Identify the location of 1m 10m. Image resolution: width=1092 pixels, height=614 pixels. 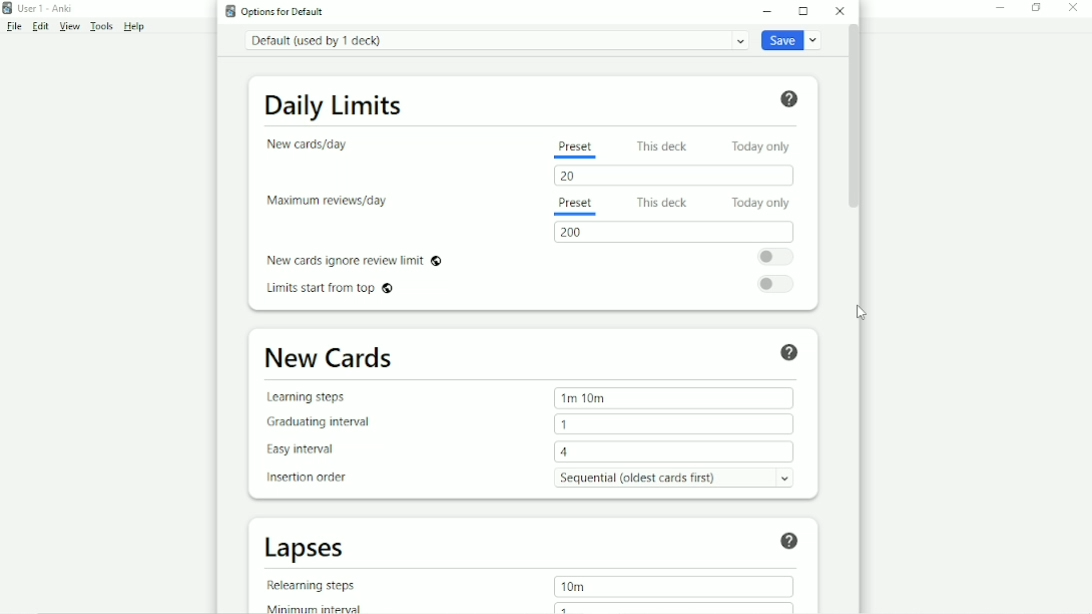
(584, 398).